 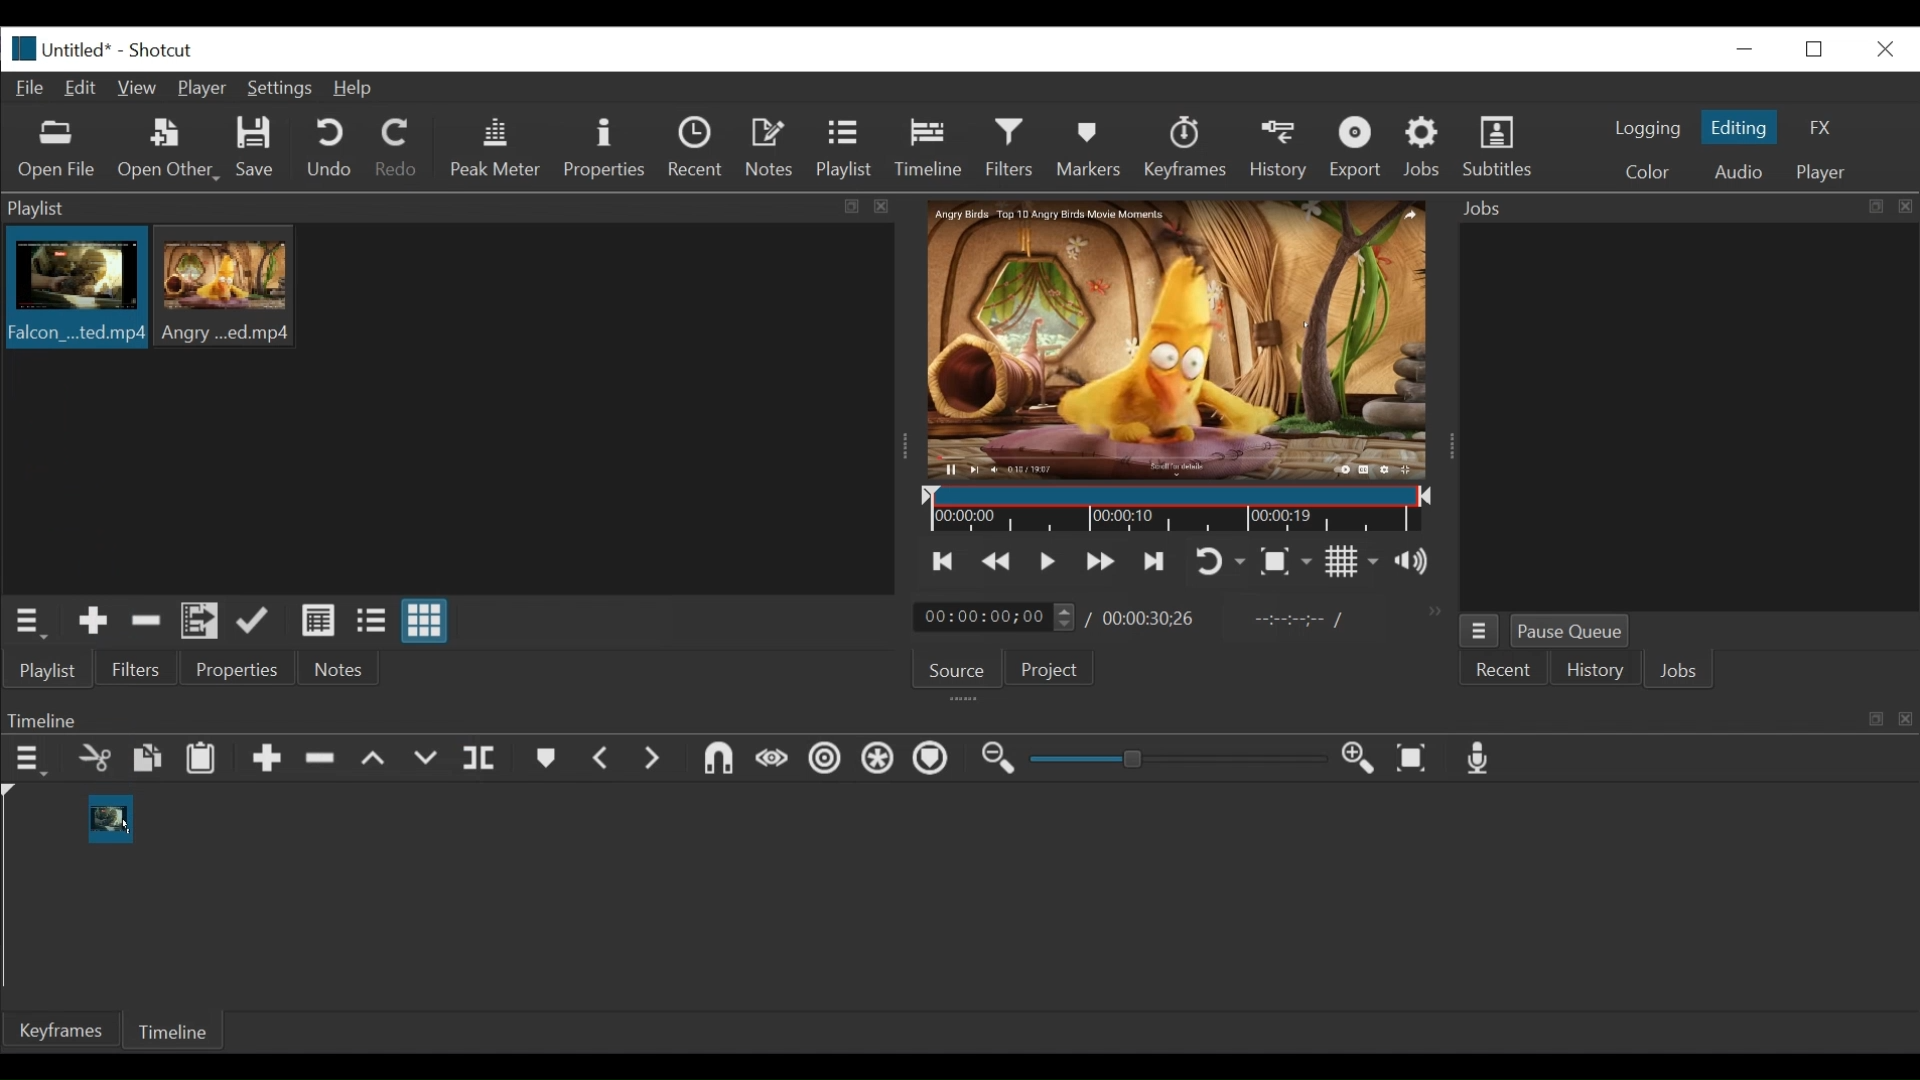 I want to click on File name, so click(x=80, y=52).